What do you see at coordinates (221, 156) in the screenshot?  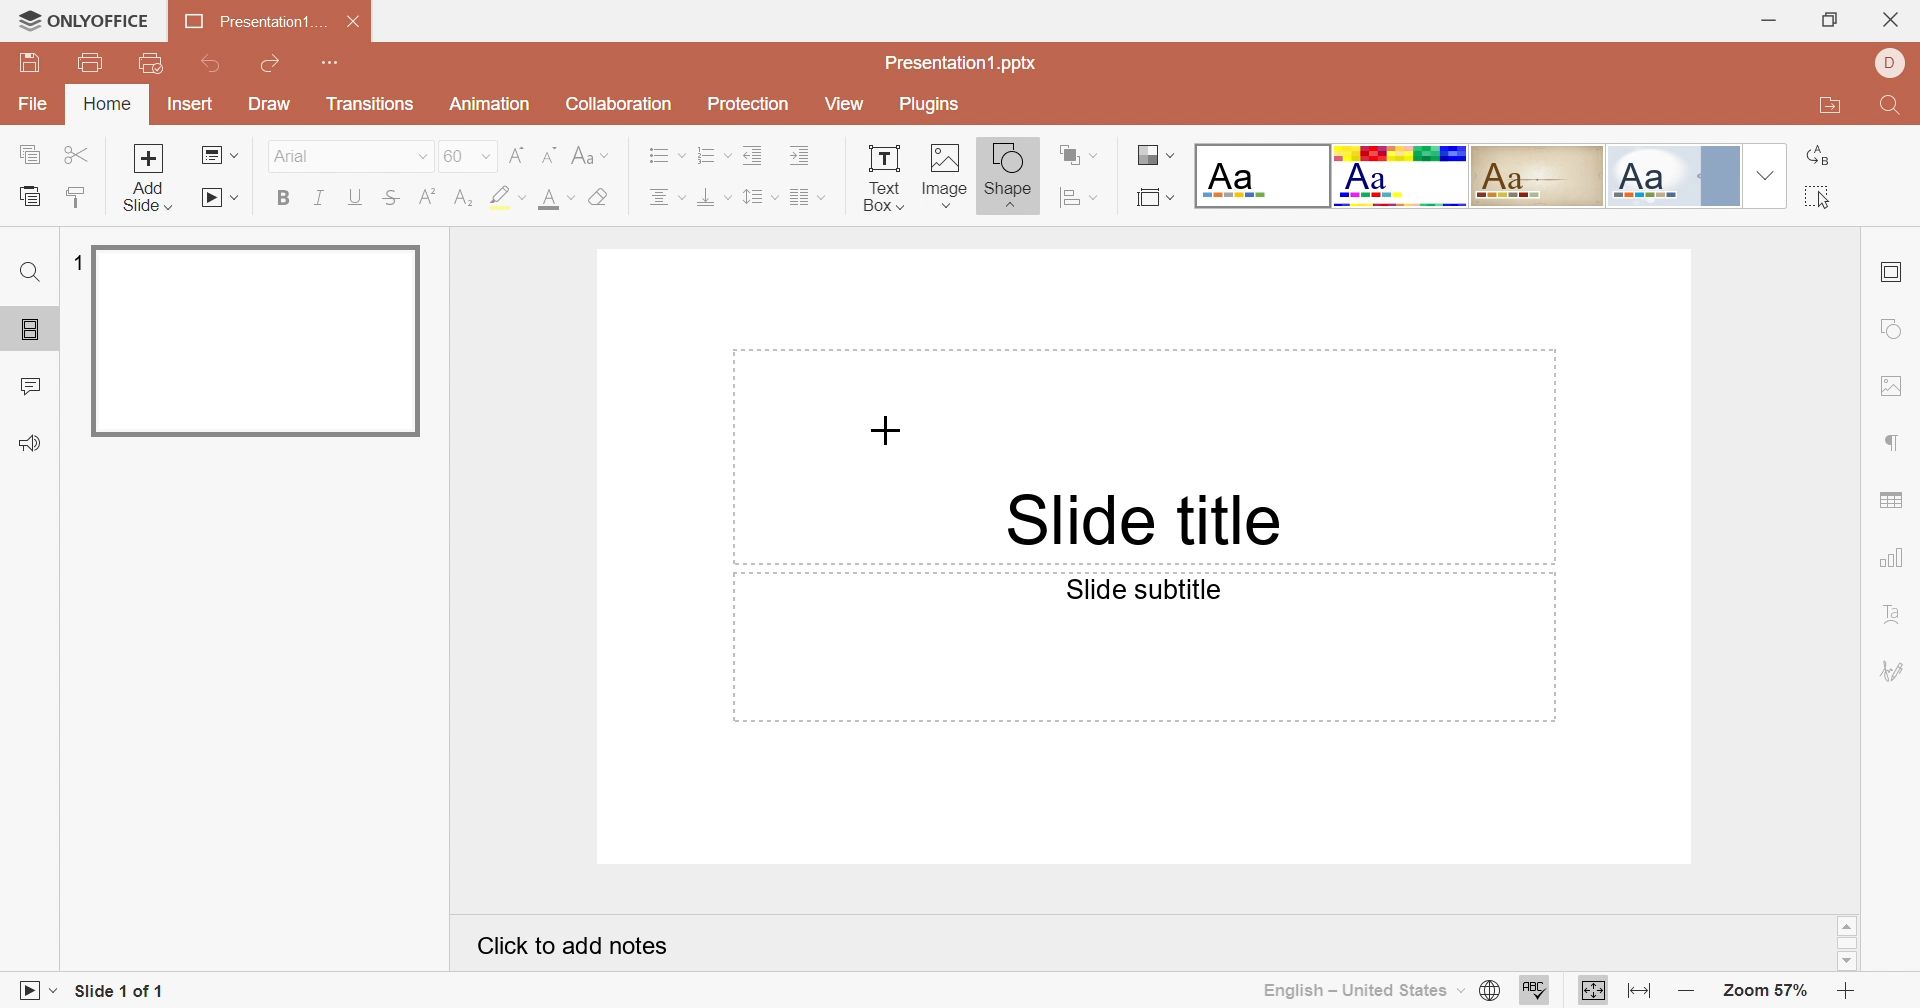 I see `Change slide layout` at bounding box center [221, 156].